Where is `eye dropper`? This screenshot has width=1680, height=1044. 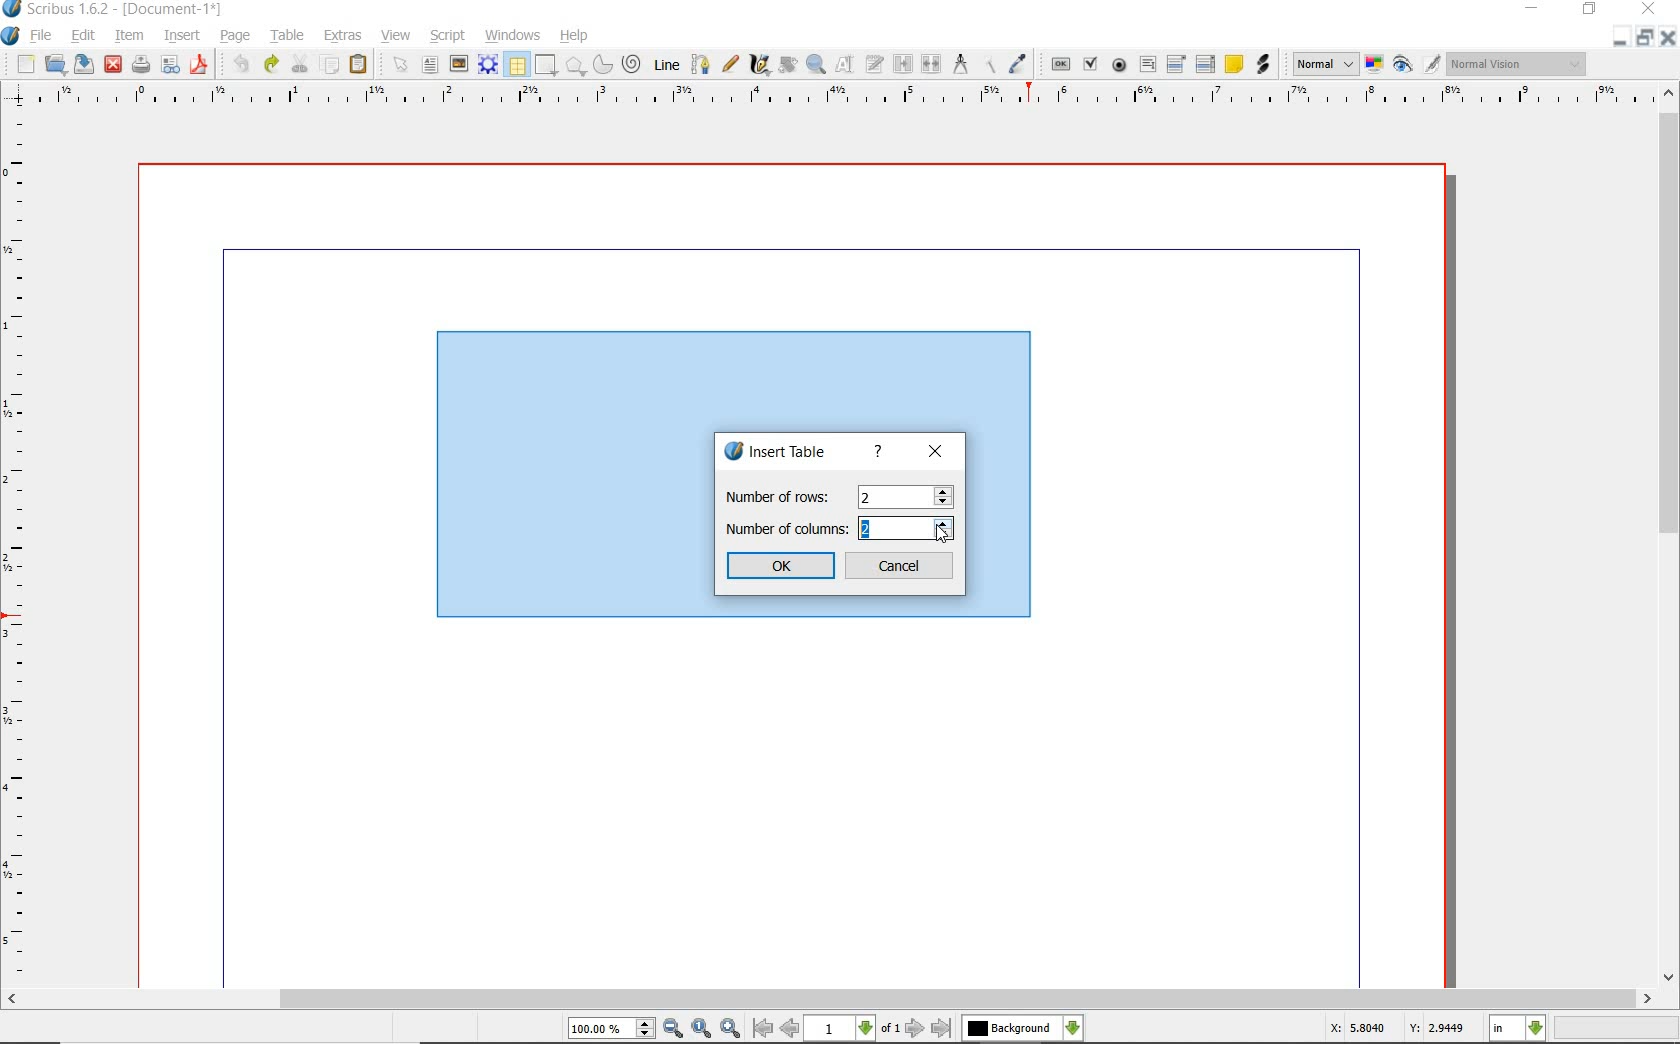
eye dropper is located at coordinates (1018, 64).